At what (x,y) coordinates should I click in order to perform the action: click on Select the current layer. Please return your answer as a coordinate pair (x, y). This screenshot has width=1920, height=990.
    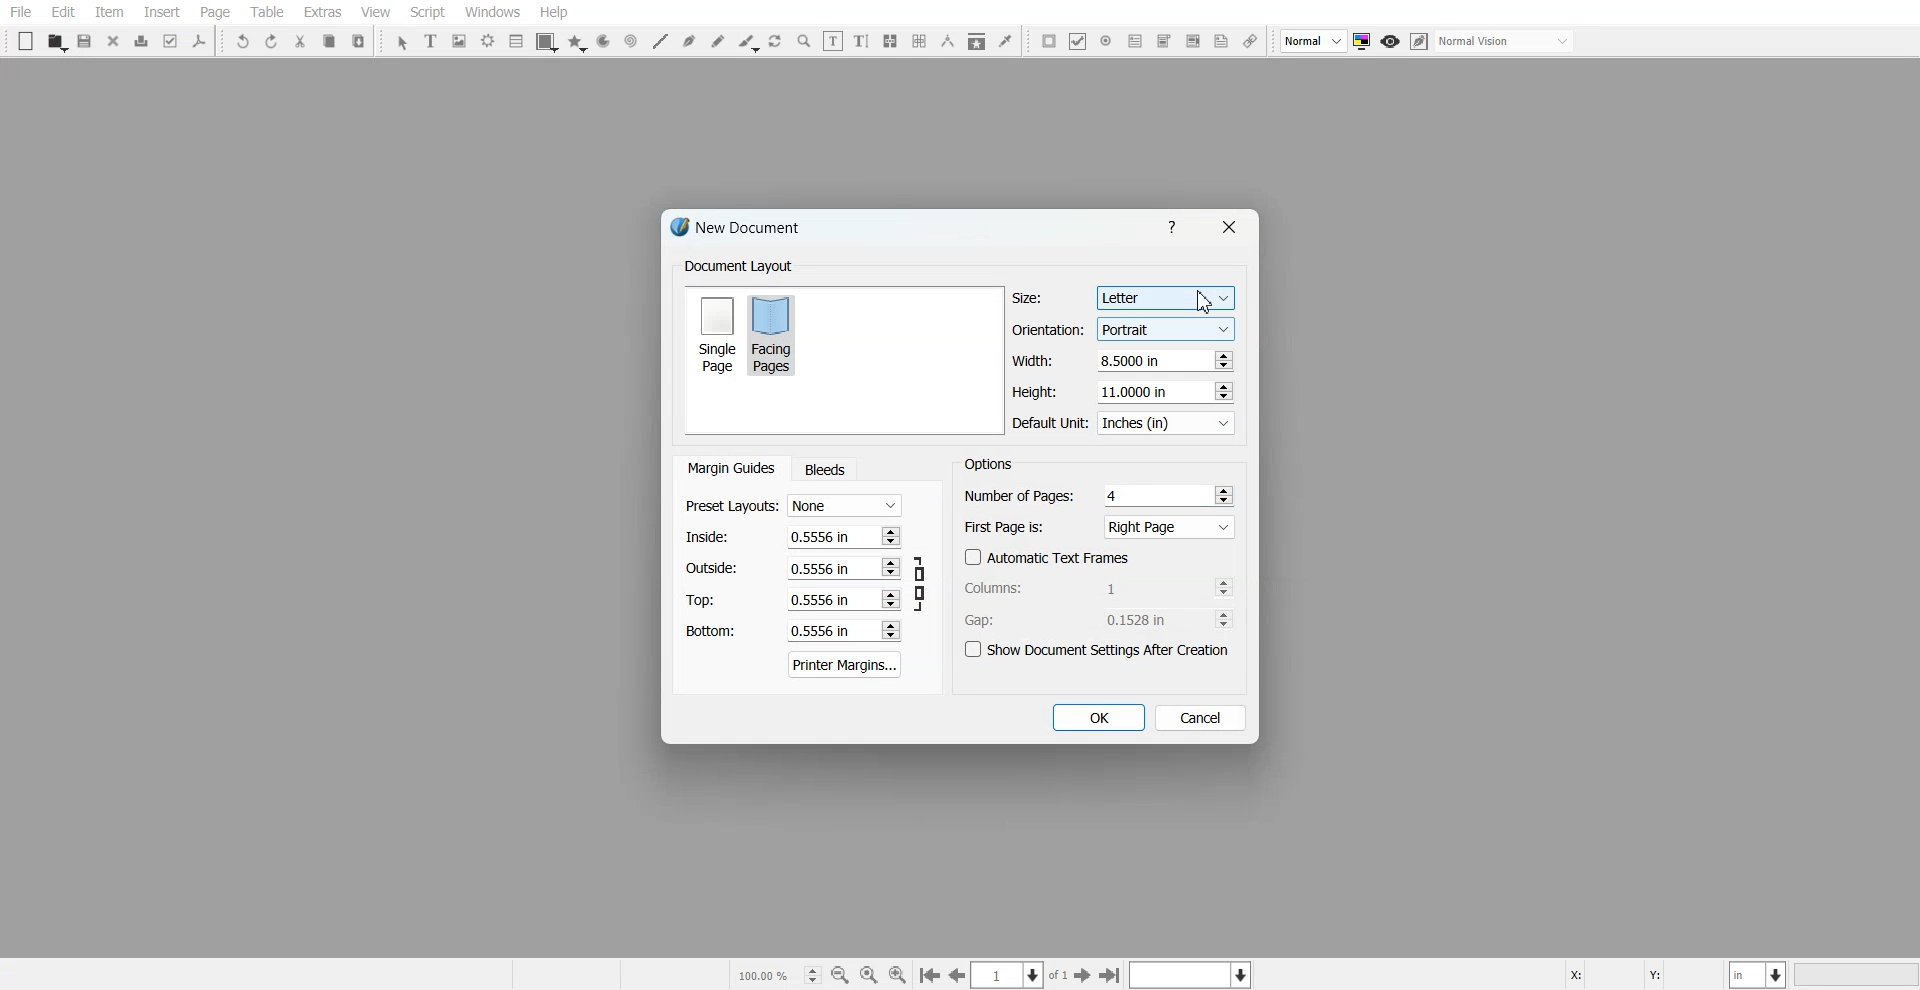
    Looking at the image, I should click on (1193, 974).